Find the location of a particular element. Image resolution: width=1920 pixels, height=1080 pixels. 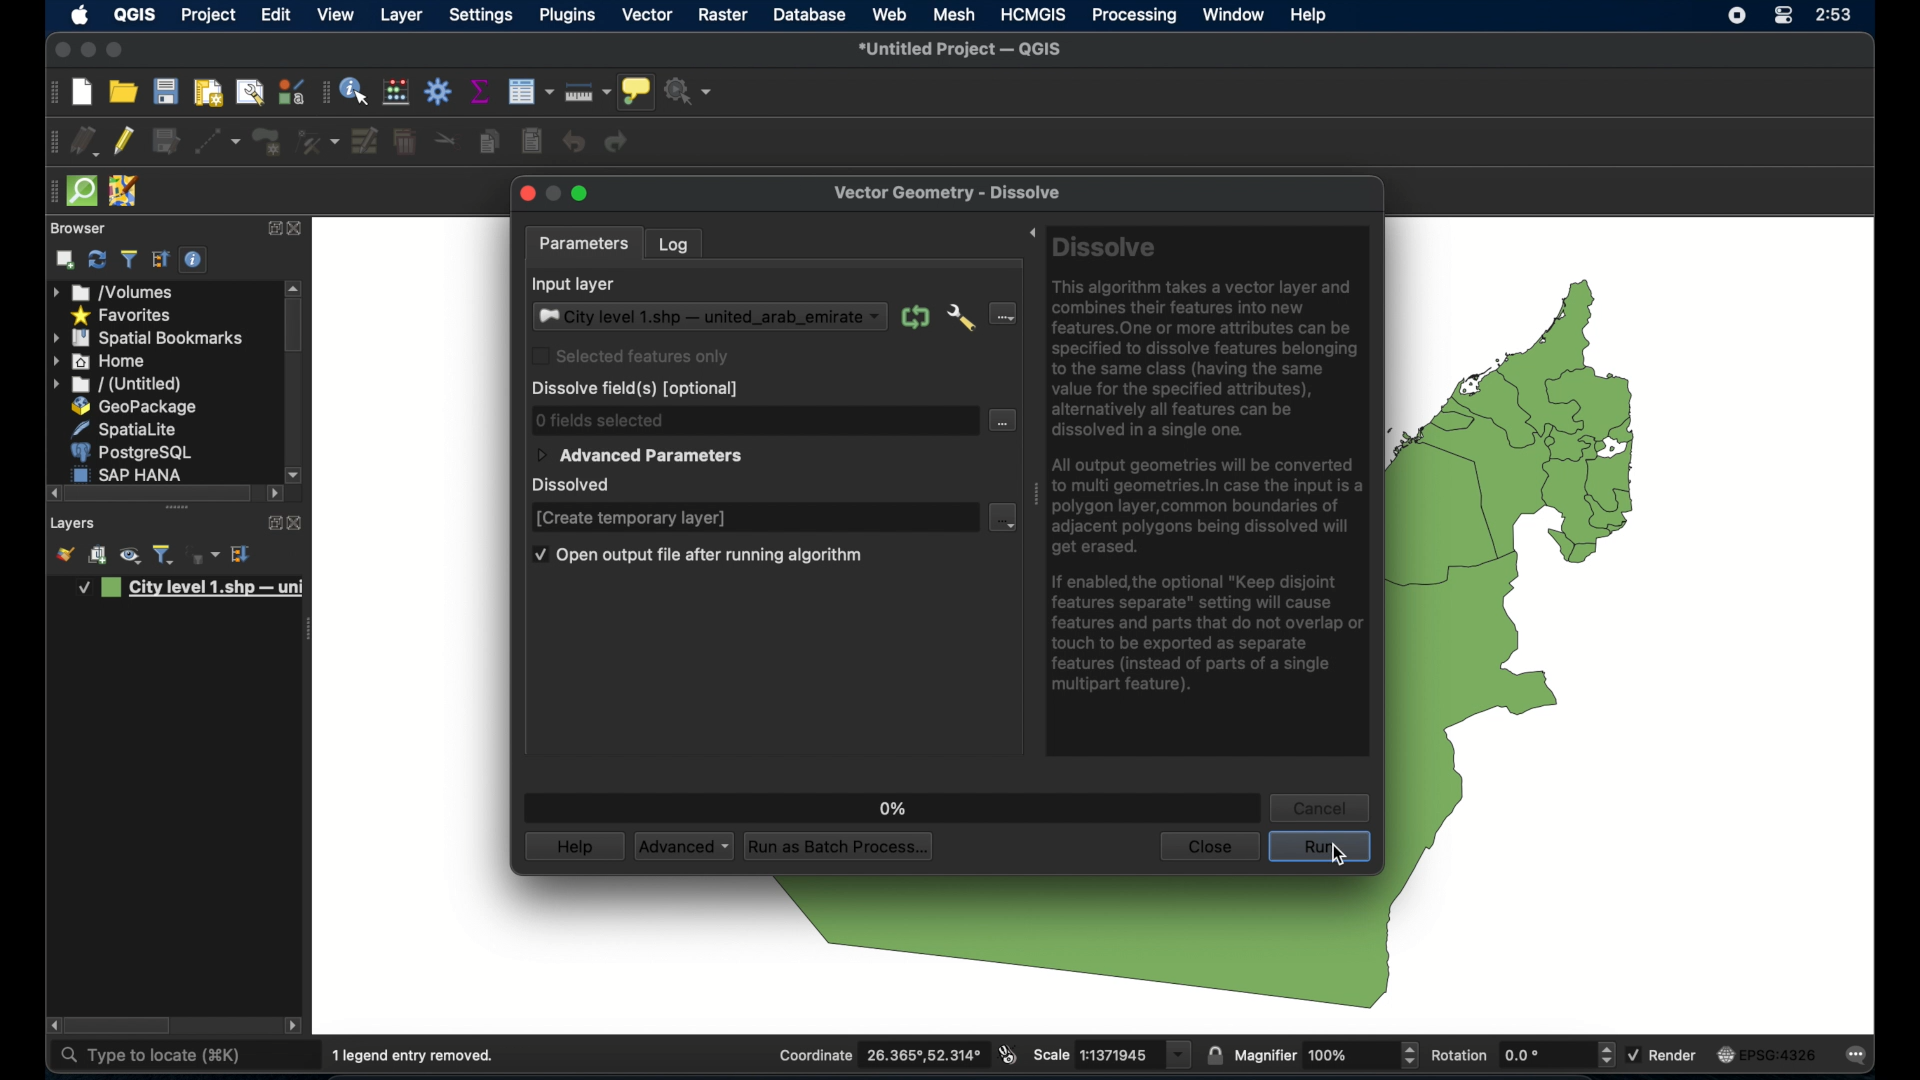

home is located at coordinates (102, 361).